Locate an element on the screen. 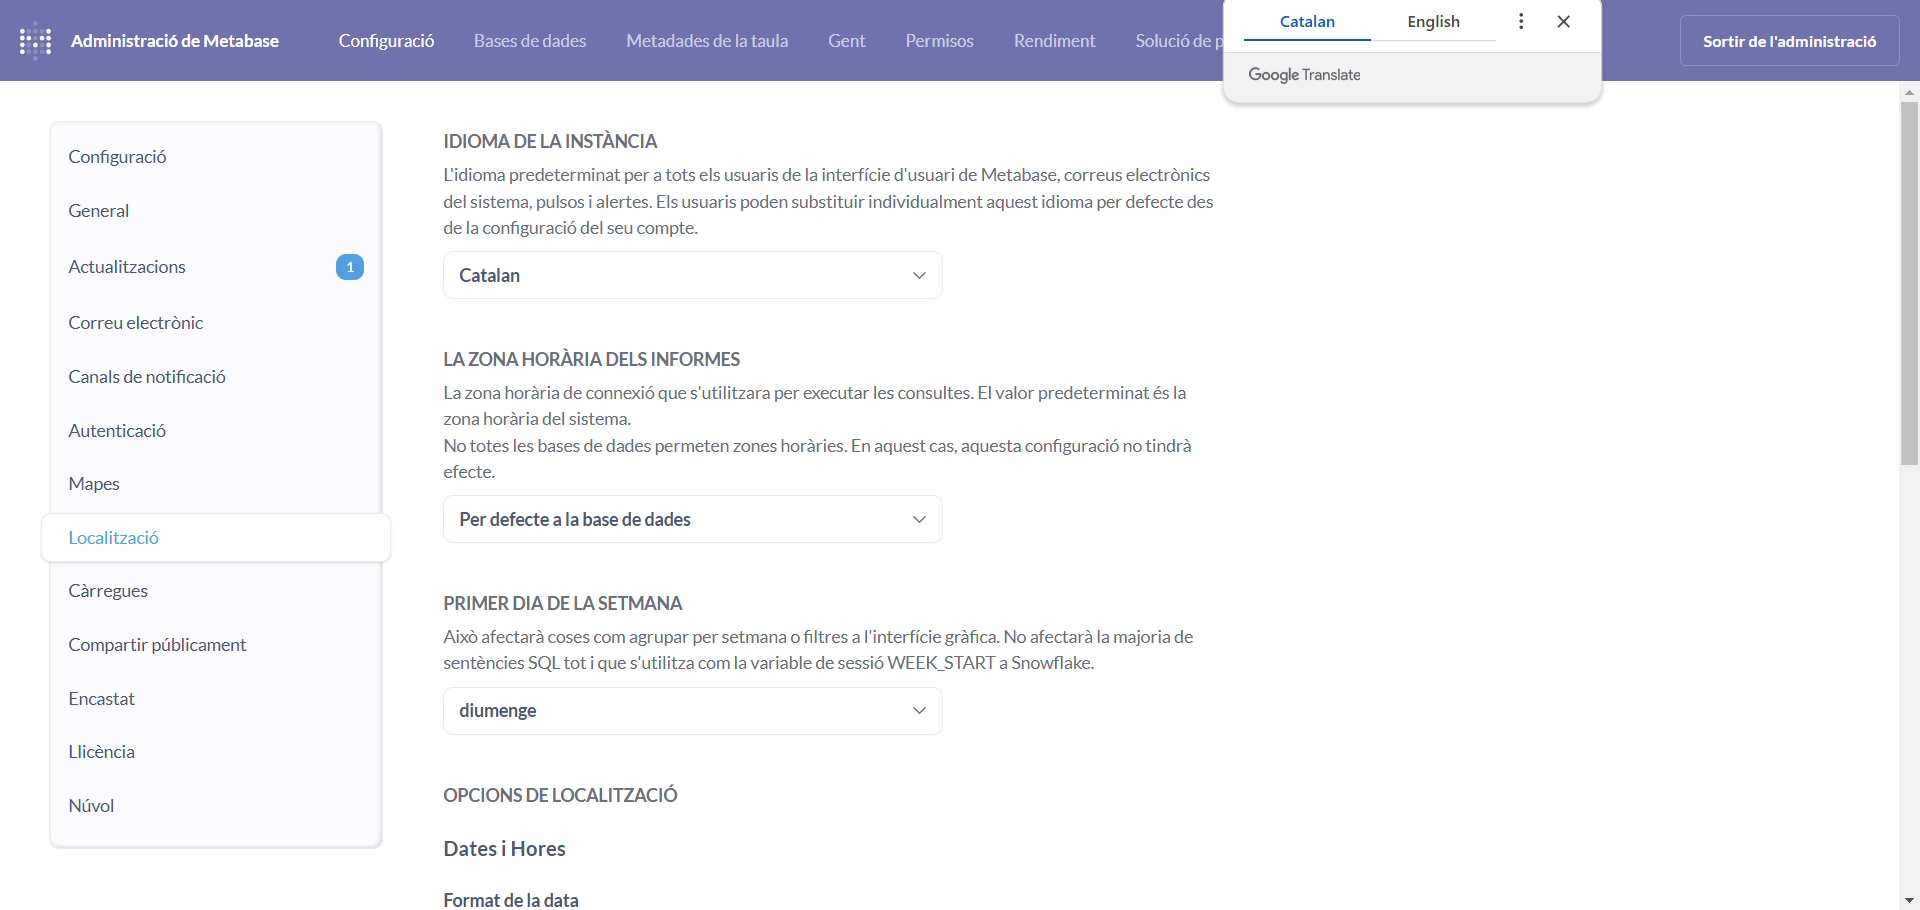 This screenshot has height=910, width=1920. Per defecte ala base de dades ~v is located at coordinates (691, 520).